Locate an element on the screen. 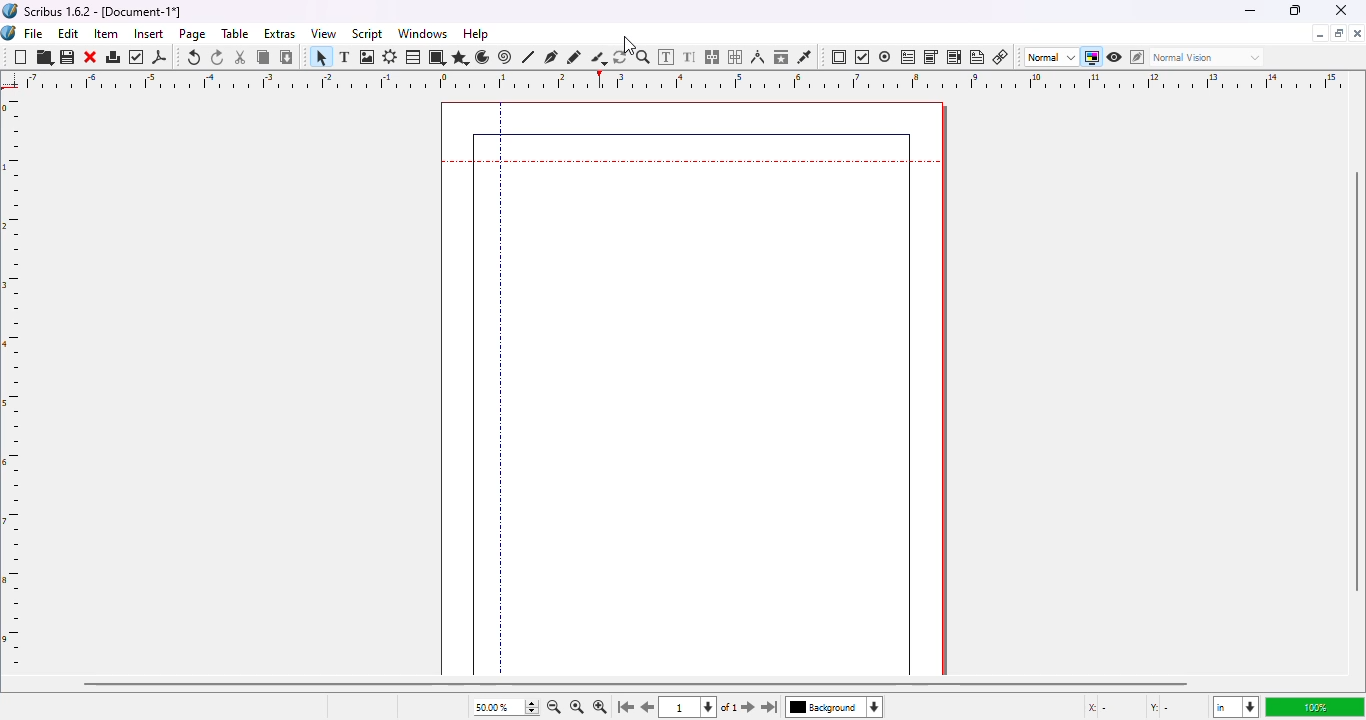 This screenshot has height=720, width=1366. go to the first page is located at coordinates (626, 708).